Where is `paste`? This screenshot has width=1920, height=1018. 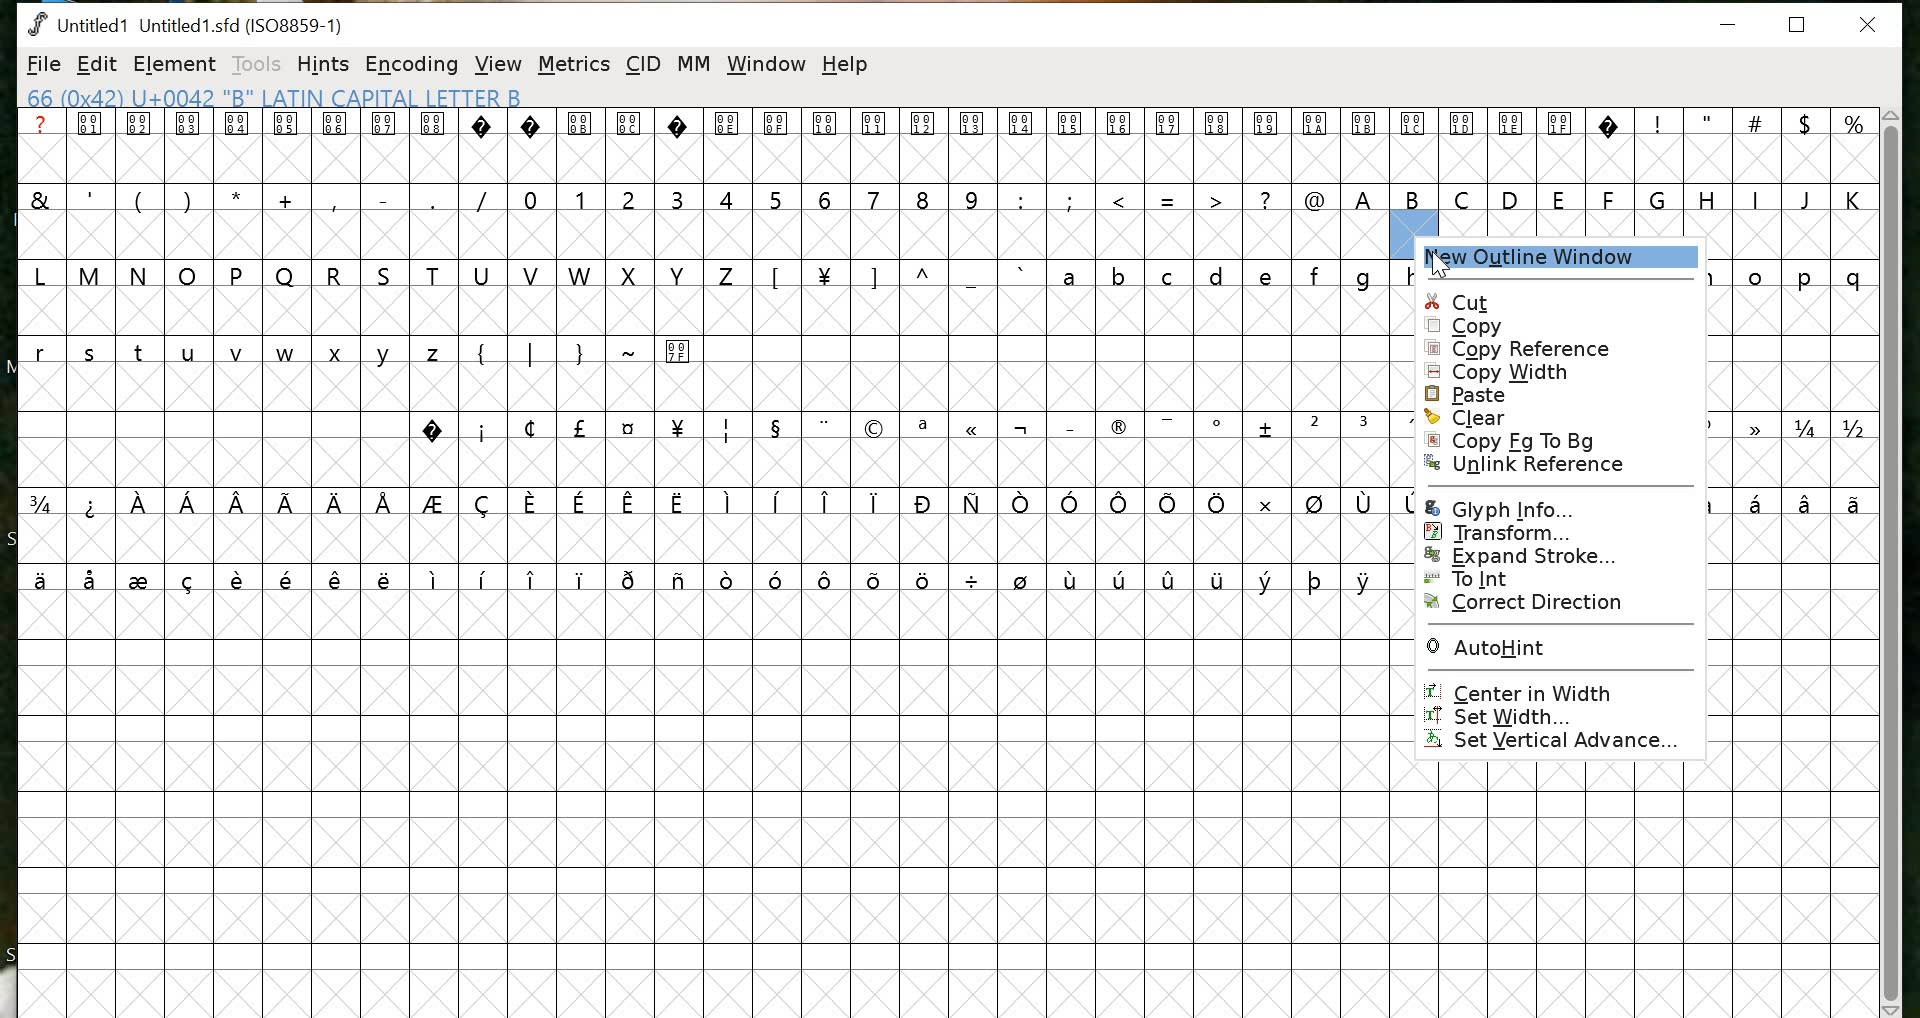 paste is located at coordinates (1568, 396).